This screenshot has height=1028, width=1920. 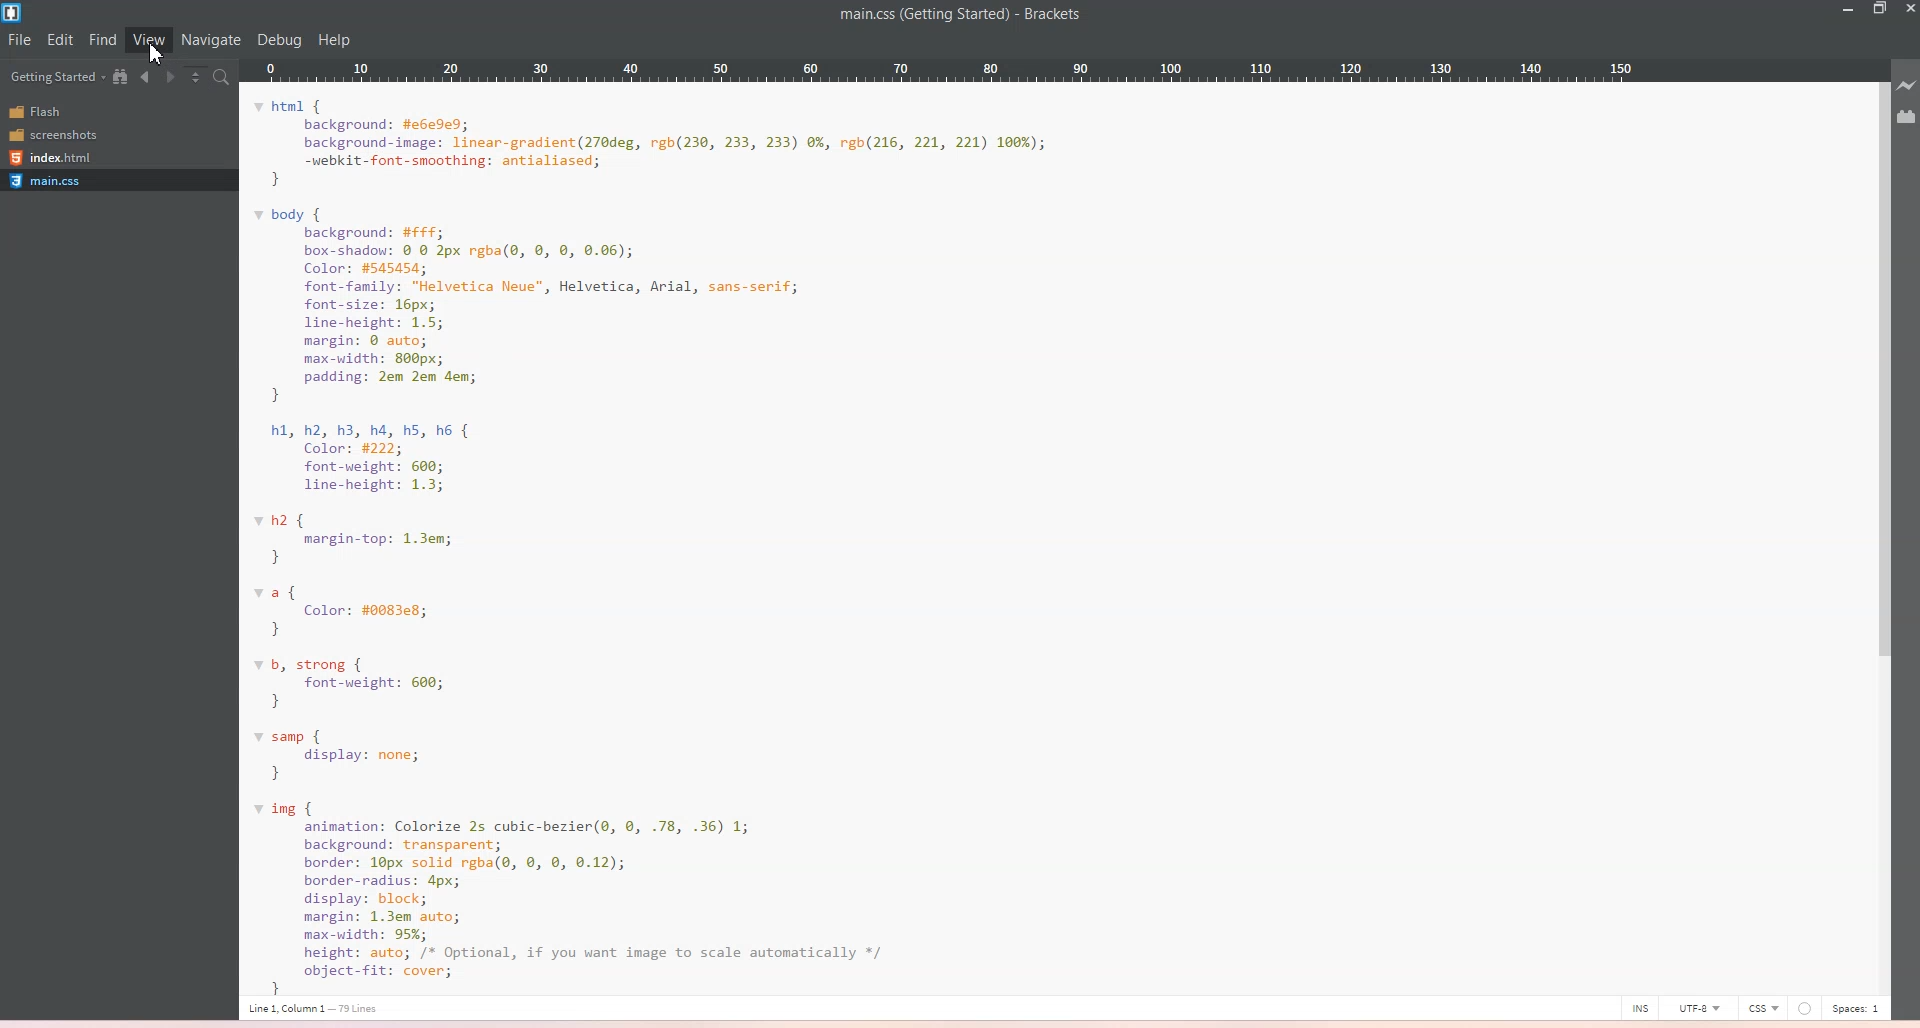 I want to click on View, so click(x=151, y=38).